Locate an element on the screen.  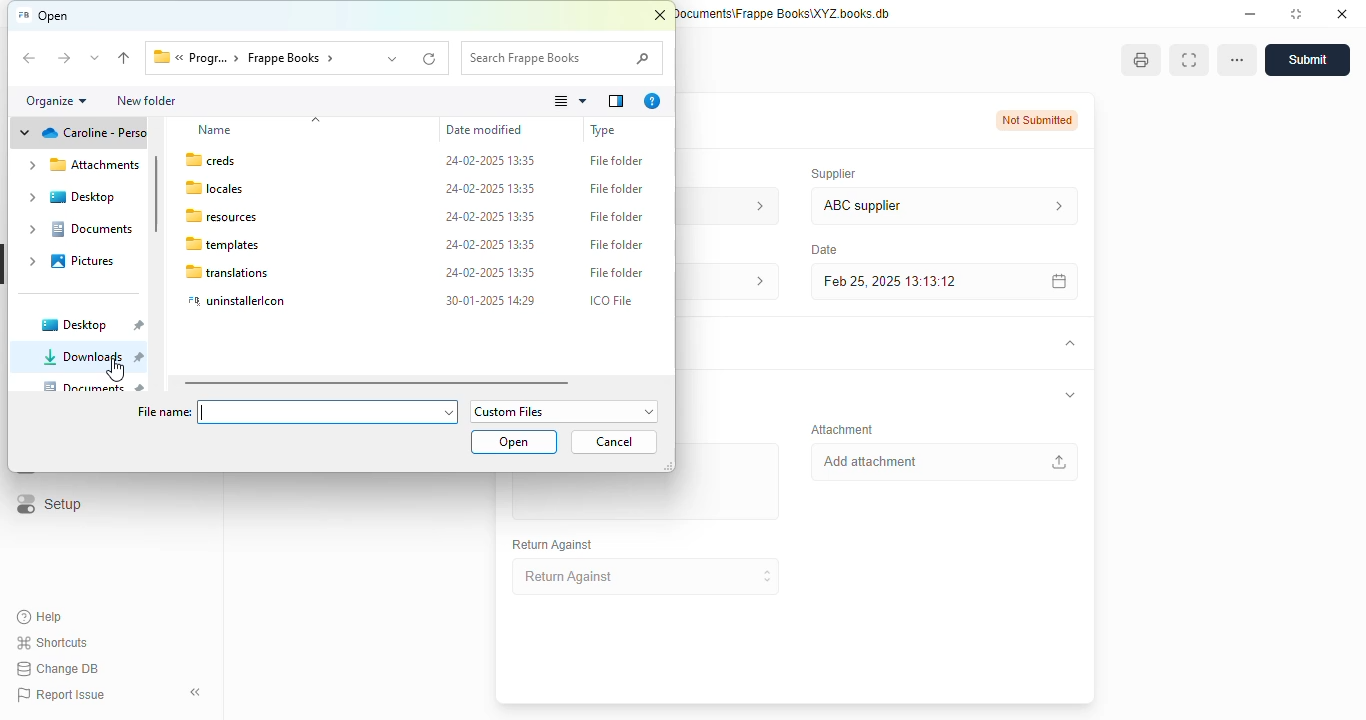
setup is located at coordinates (47, 505).